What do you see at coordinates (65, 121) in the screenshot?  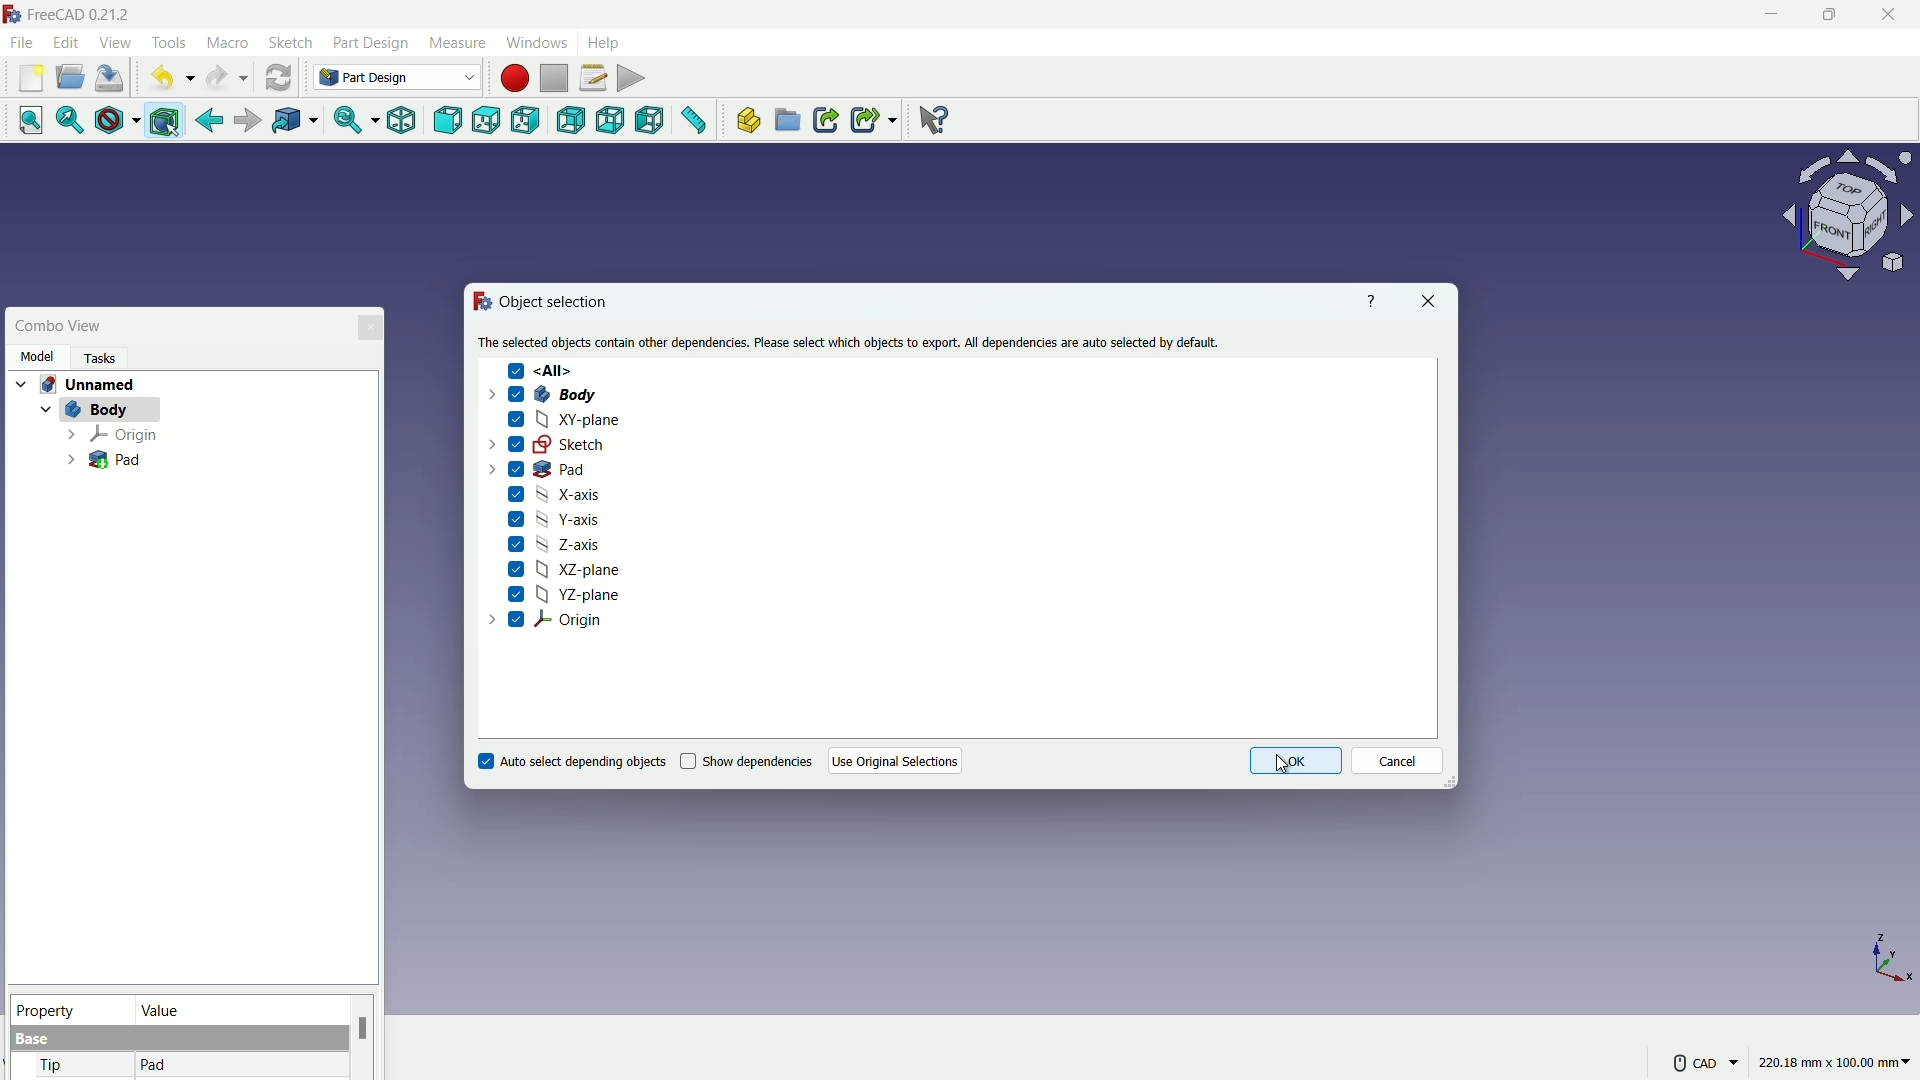 I see `fit selection` at bounding box center [65, 121].